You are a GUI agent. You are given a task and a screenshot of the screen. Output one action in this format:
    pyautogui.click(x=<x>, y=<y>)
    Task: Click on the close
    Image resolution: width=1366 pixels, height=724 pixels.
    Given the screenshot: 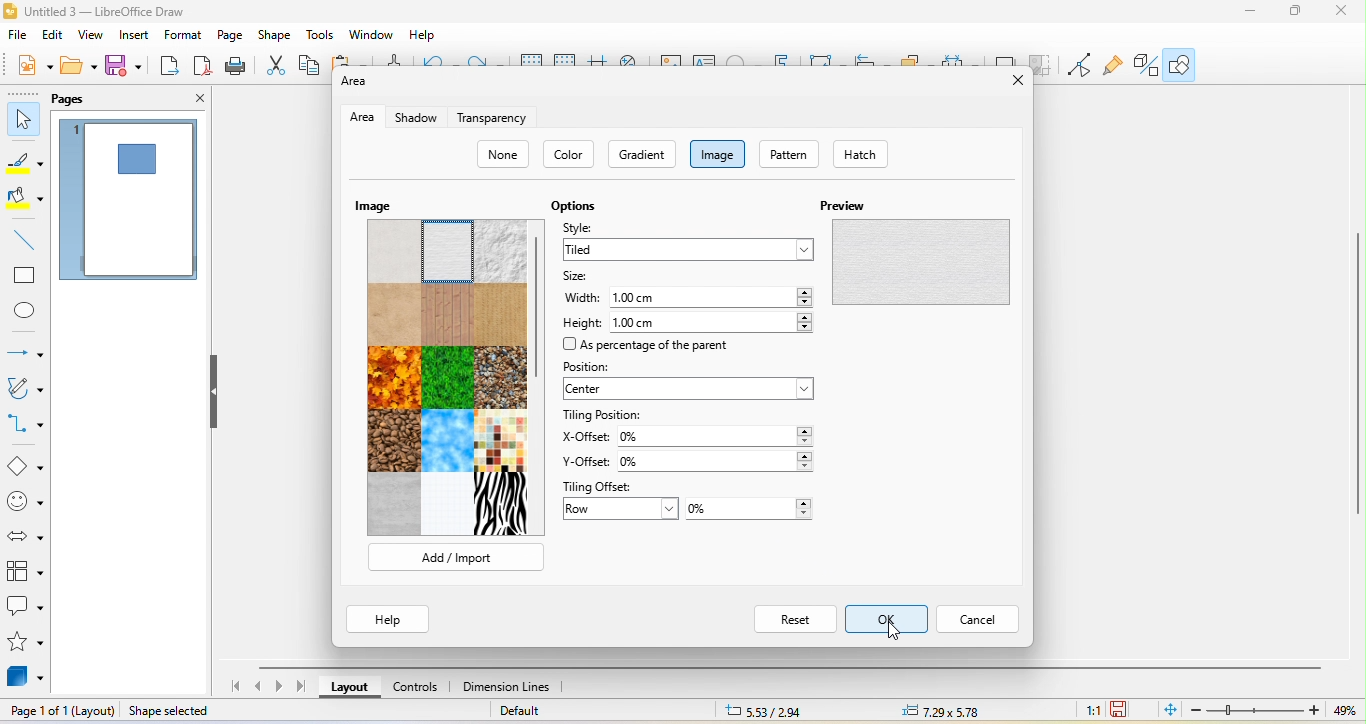 What is the action you would take?
    pyautogui.click(x=1346, y=15)
    